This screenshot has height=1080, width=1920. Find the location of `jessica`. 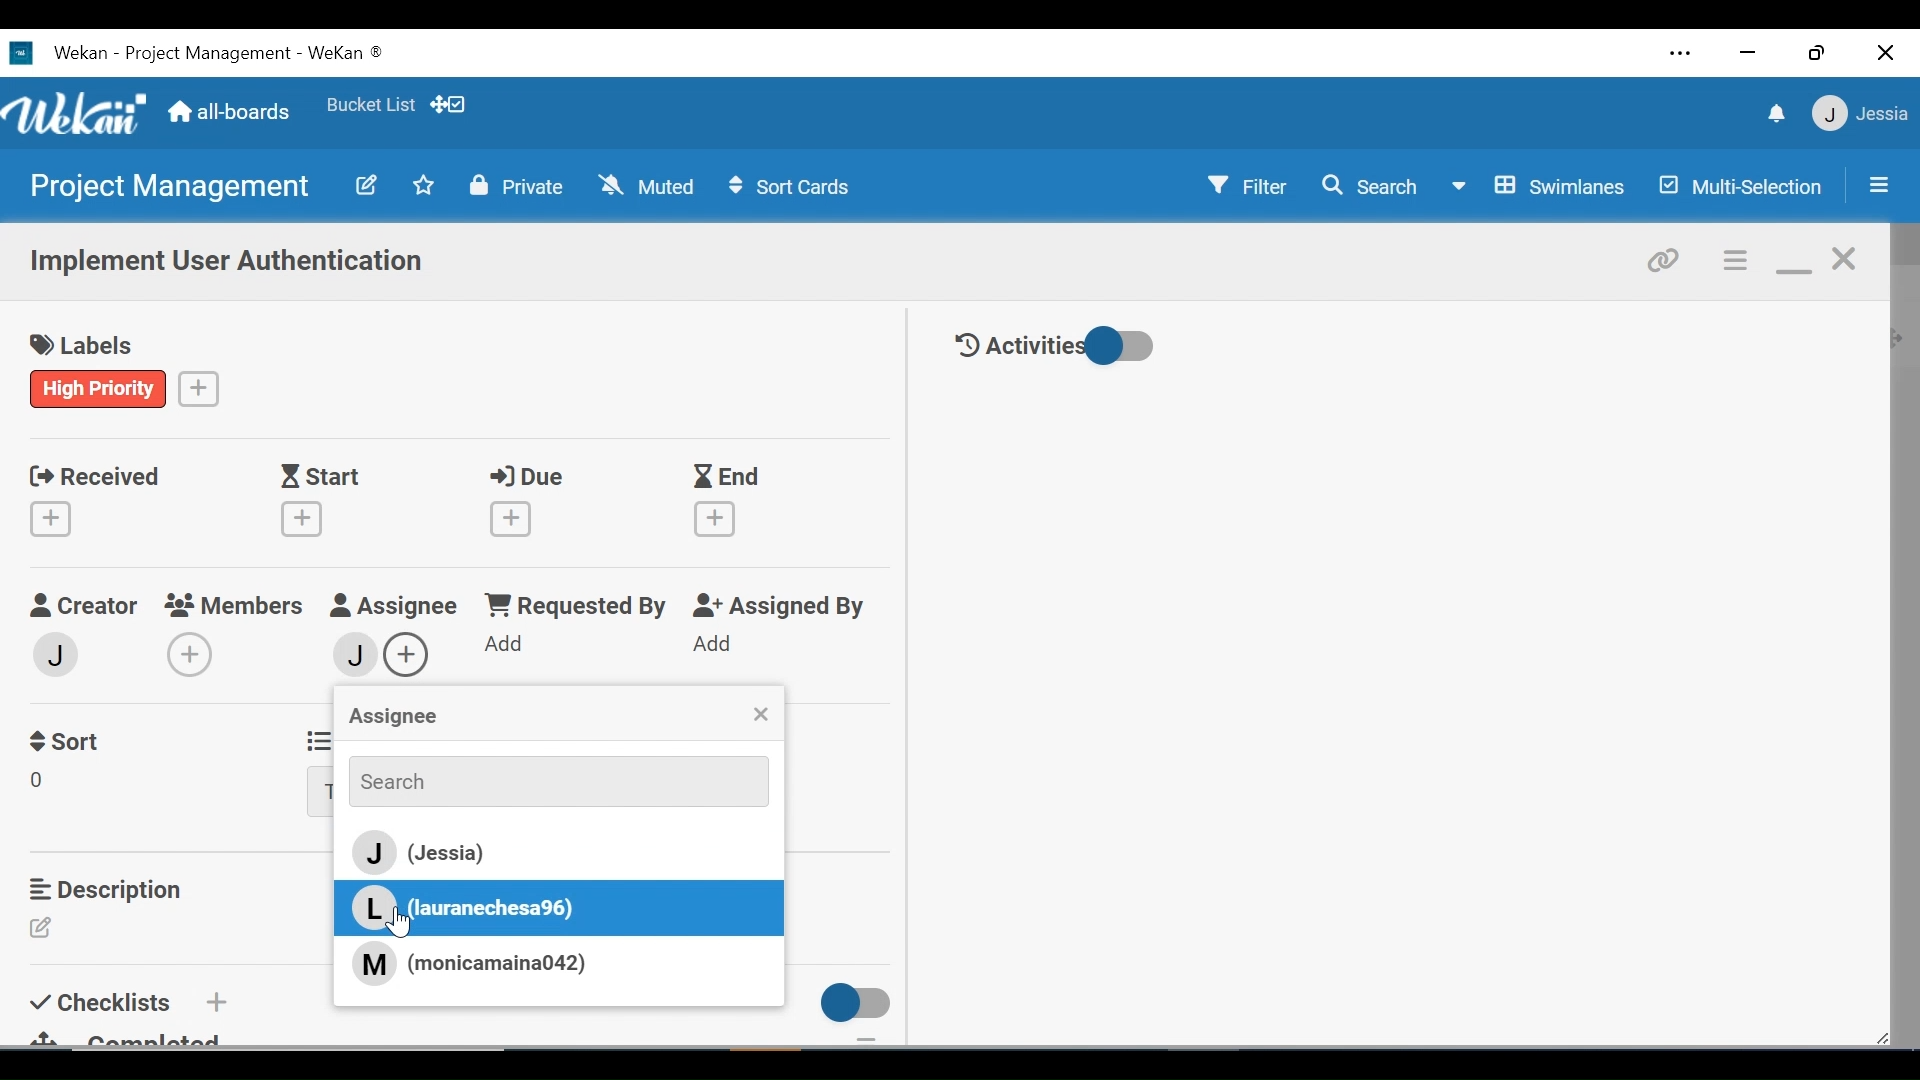

jessica is located at coordinates (1858, 113).